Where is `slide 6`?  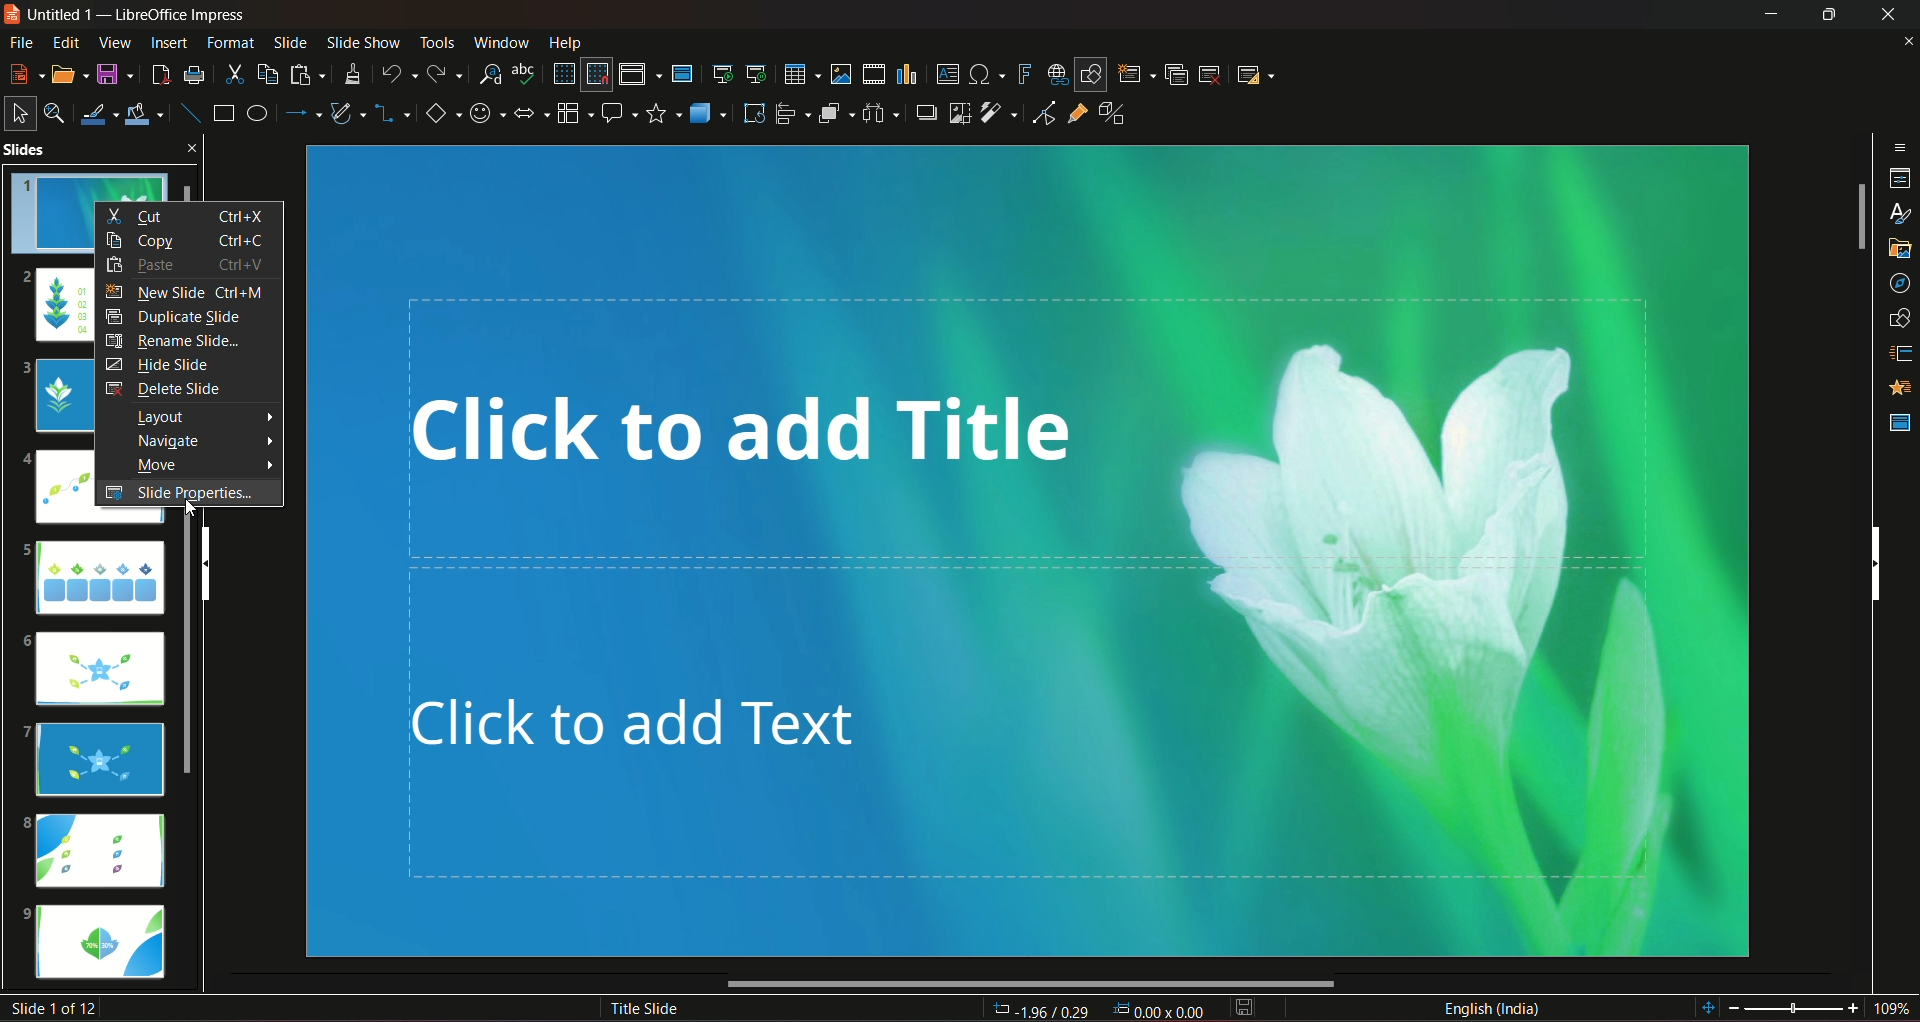 slide 6 is located at coordinates (100, 672).